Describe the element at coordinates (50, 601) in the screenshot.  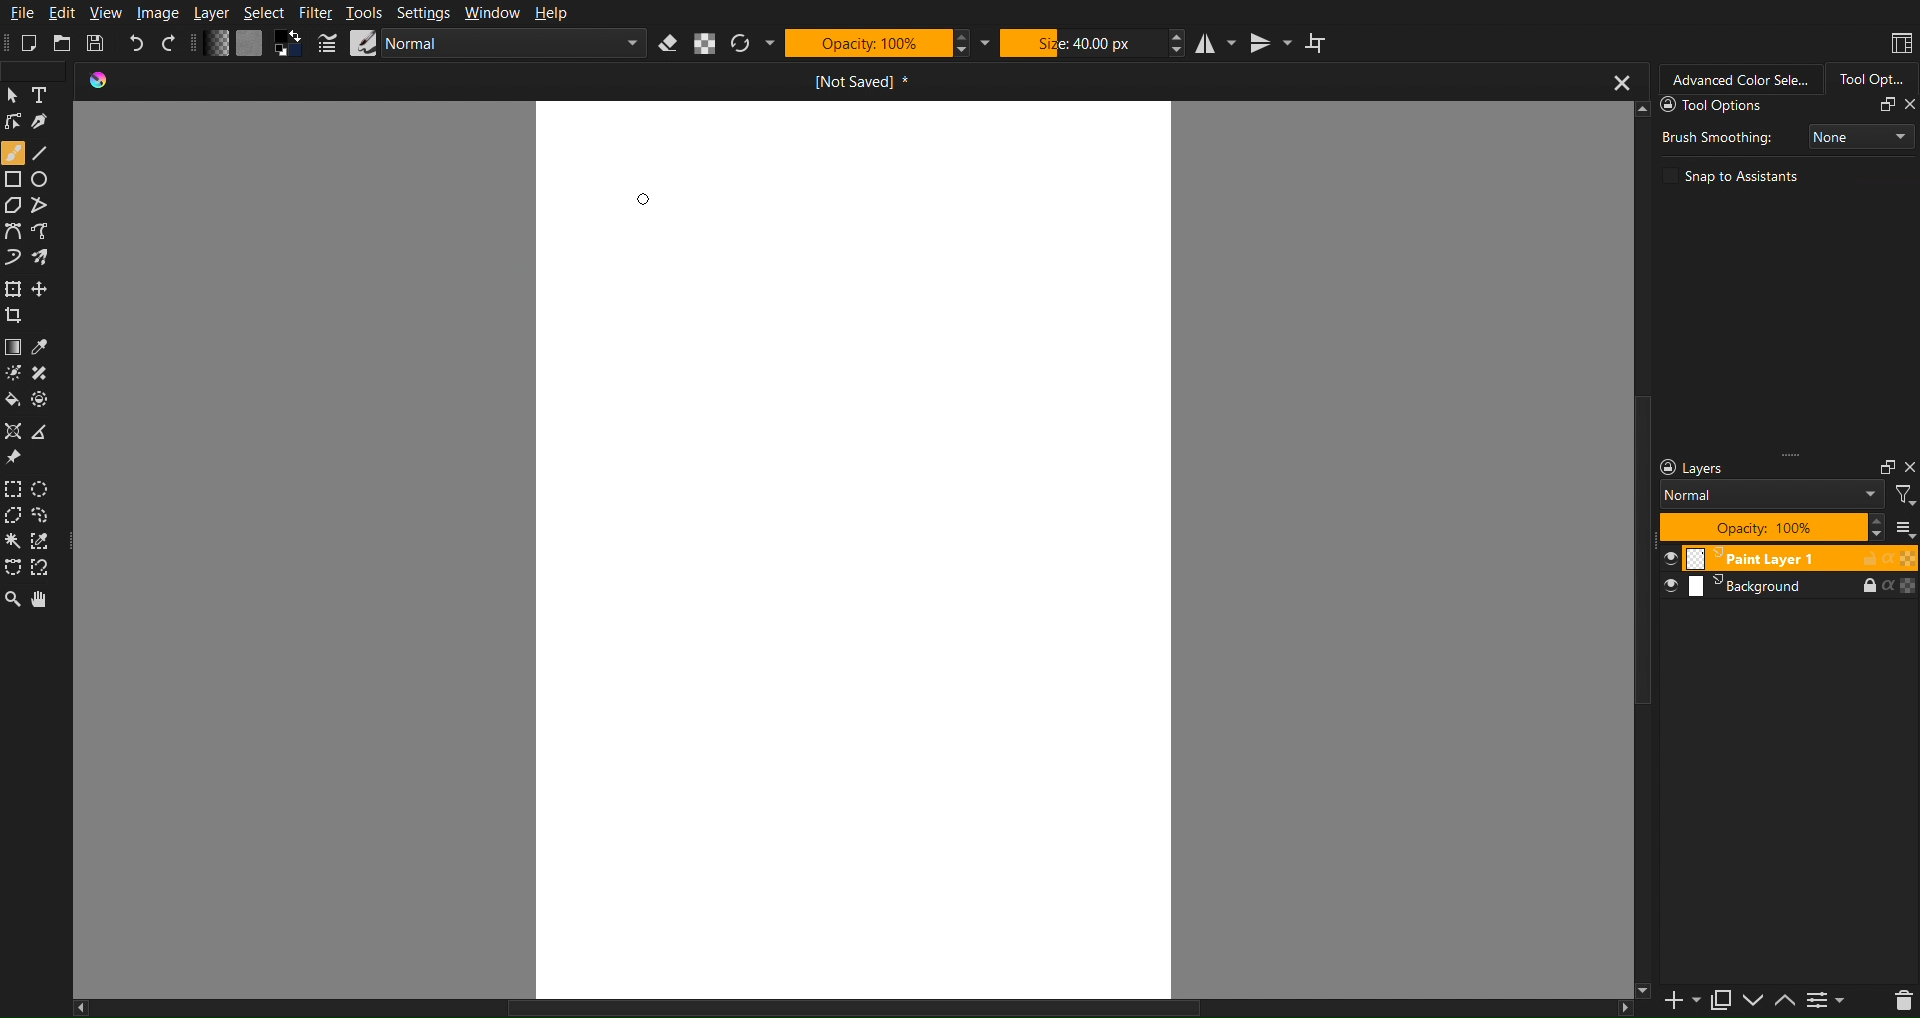
I see `Pan` at that location.